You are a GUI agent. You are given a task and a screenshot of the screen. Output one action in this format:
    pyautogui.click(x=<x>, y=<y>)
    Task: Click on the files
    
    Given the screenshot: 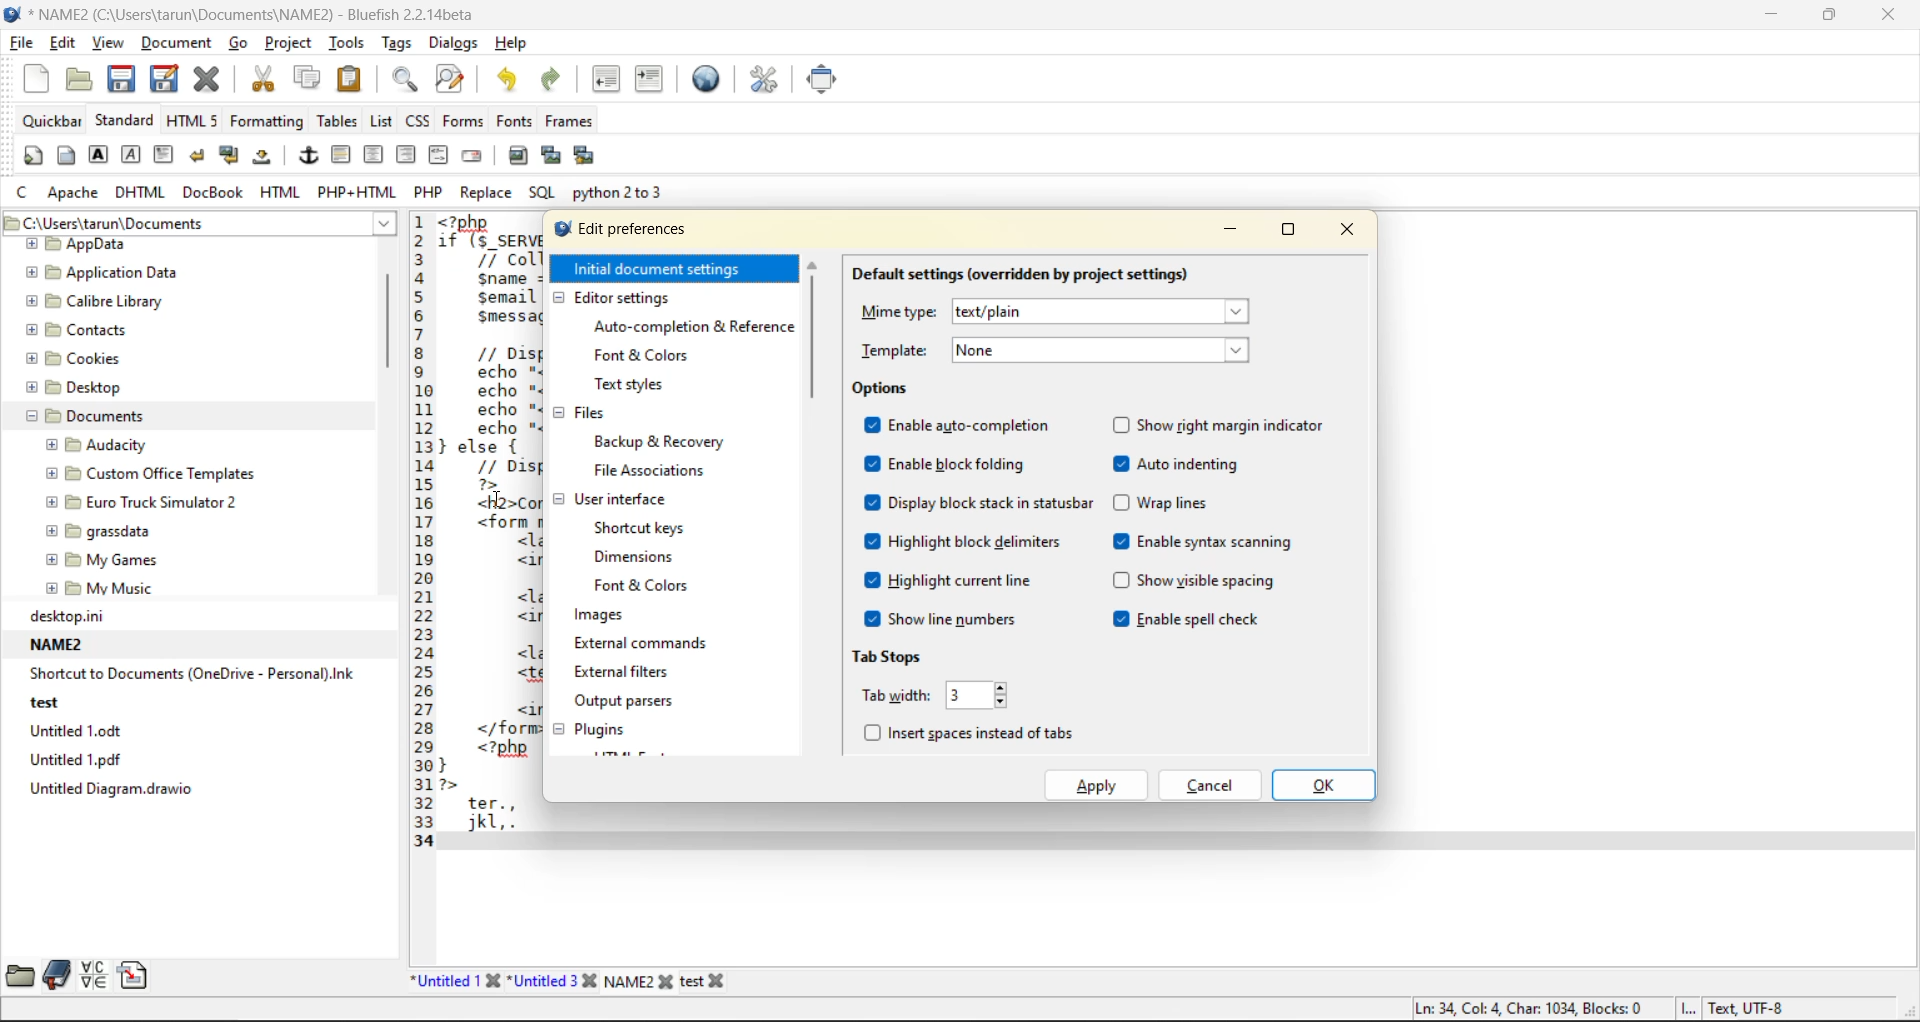 What is the action you would take?
    pyautogui.click(x=595, y=413)
    